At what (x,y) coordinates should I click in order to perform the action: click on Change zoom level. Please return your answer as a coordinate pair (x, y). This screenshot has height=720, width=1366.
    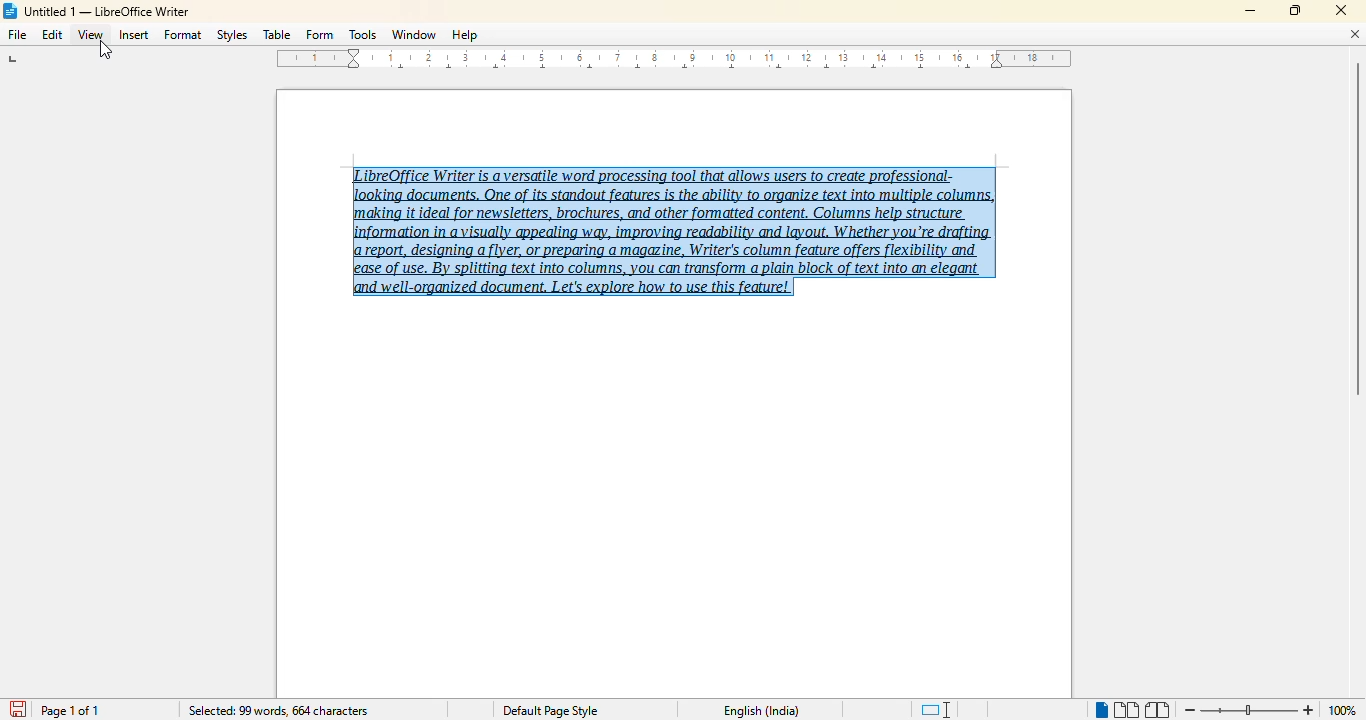
    Looking at the image, I should click on (1250, 707).